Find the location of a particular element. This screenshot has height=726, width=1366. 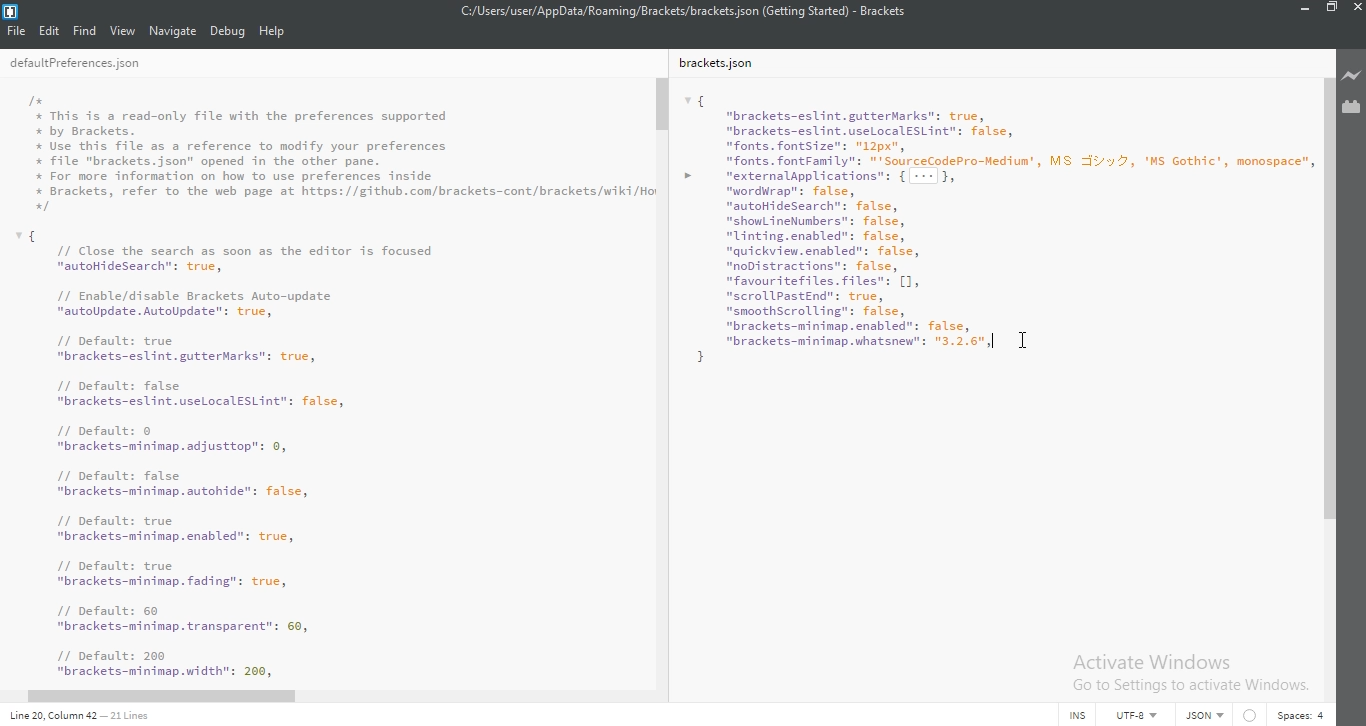

Line 21, column 2 - 21 lines is located at coordinates (77, 717).